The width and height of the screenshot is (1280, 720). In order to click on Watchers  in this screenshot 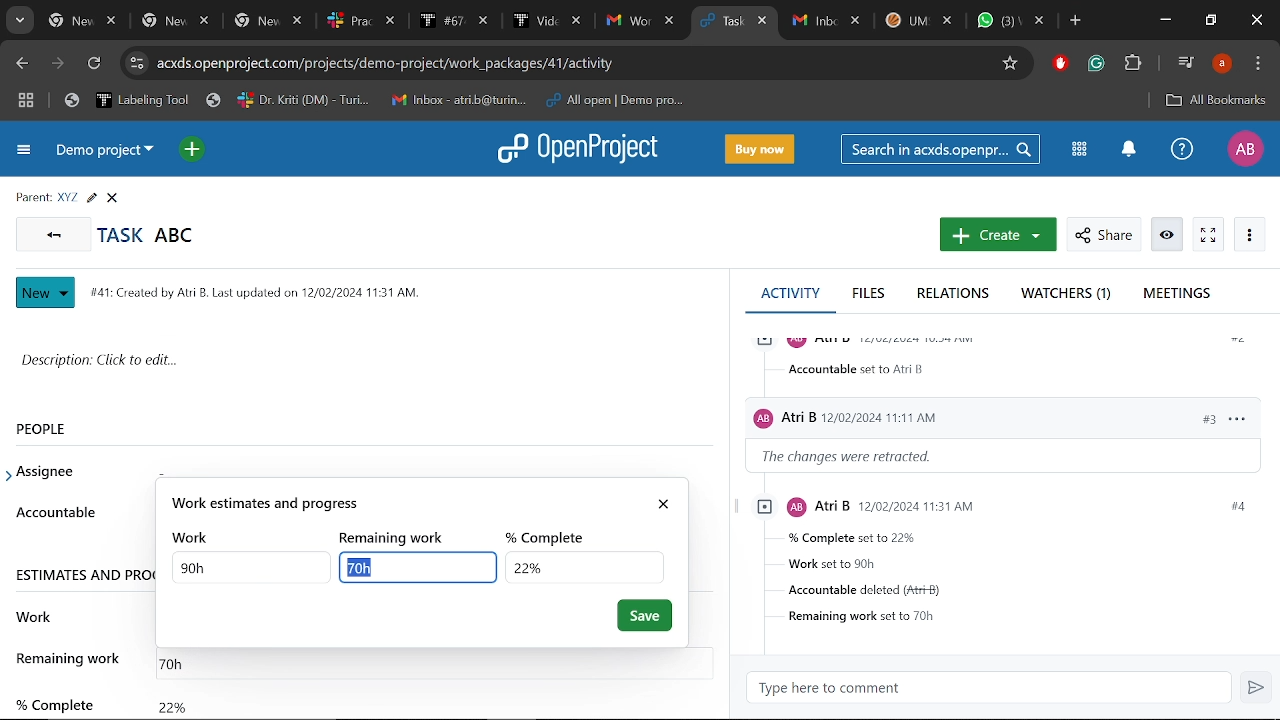, I will do `click(1069, 295)`.